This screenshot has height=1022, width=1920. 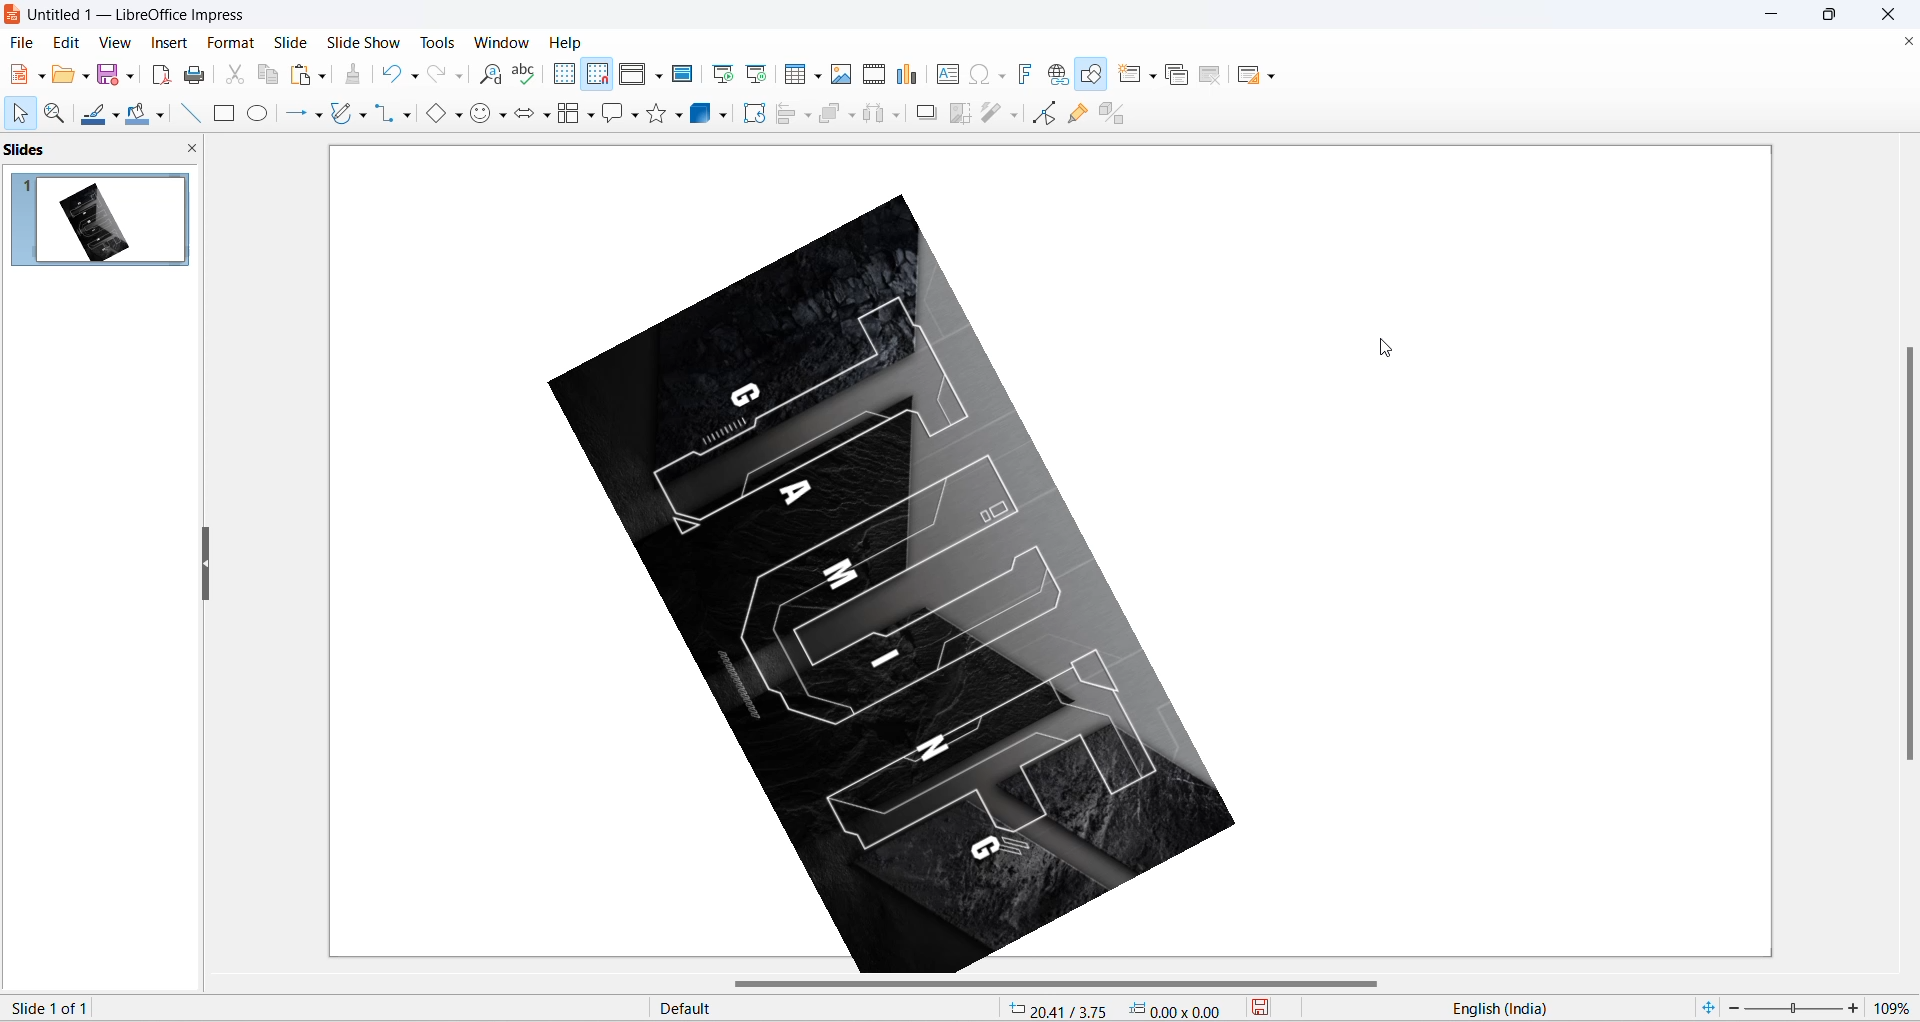 I want to click on Slide layout options, so click(x=1276, y=77).